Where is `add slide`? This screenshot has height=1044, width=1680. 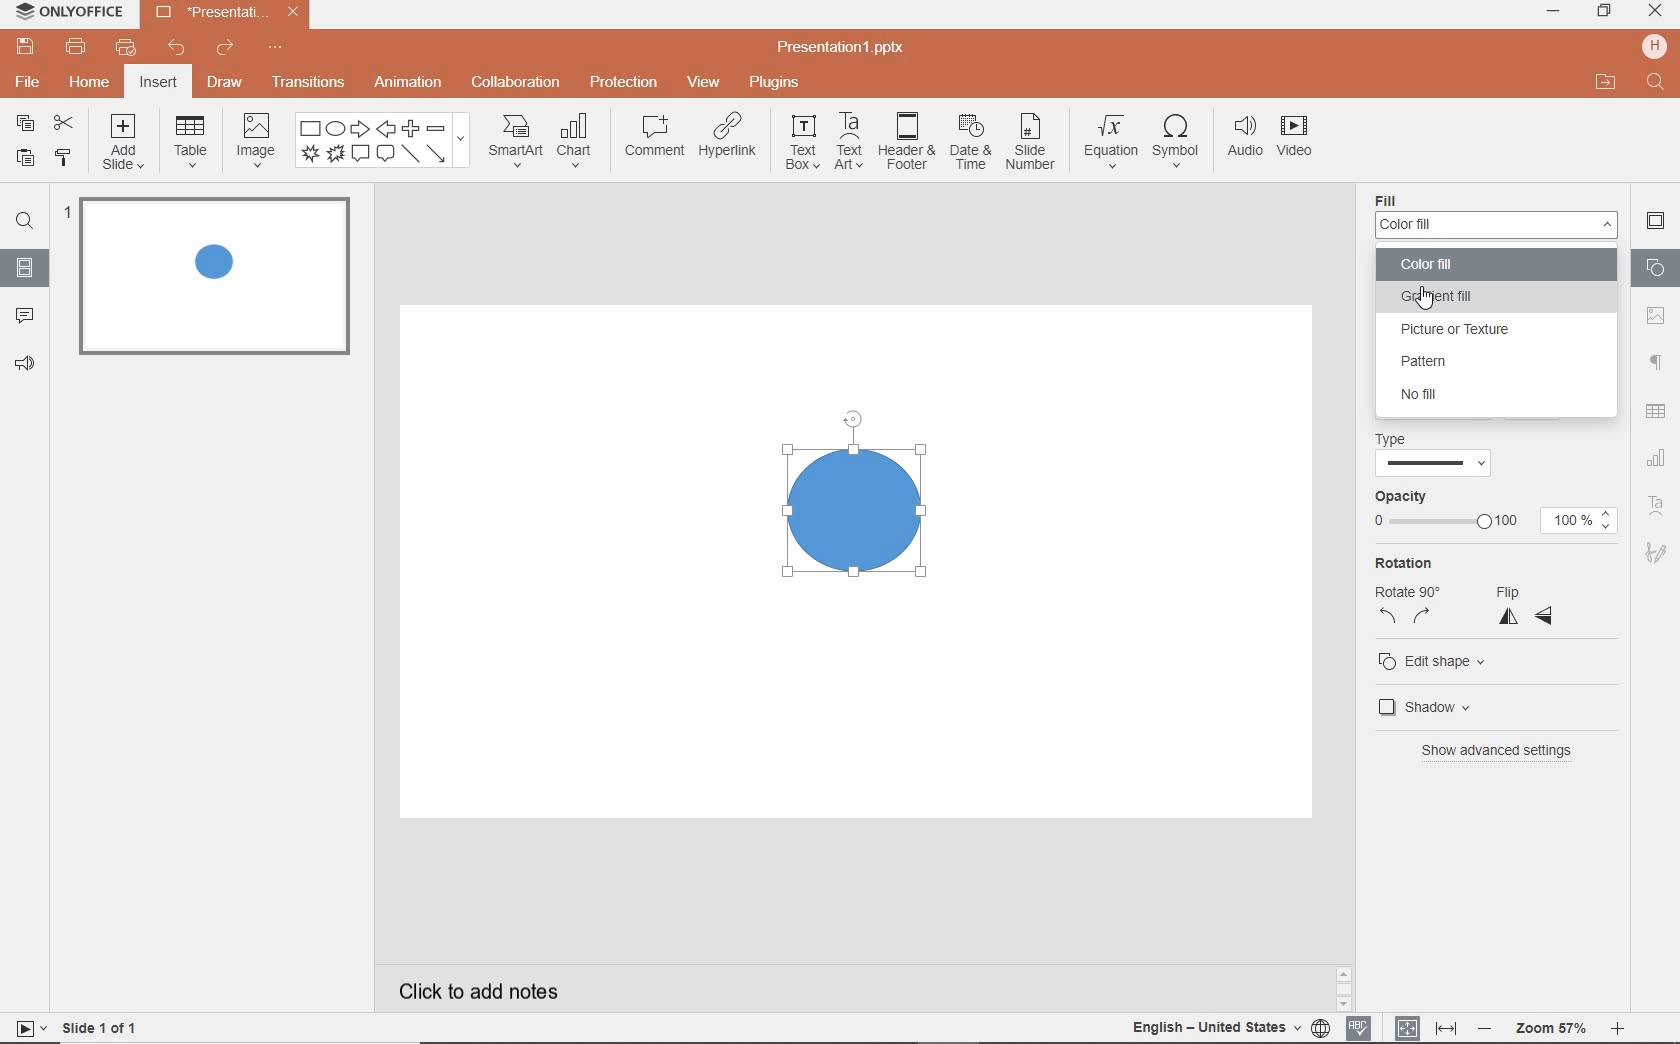 add slide is located at coordinates (125, 143).